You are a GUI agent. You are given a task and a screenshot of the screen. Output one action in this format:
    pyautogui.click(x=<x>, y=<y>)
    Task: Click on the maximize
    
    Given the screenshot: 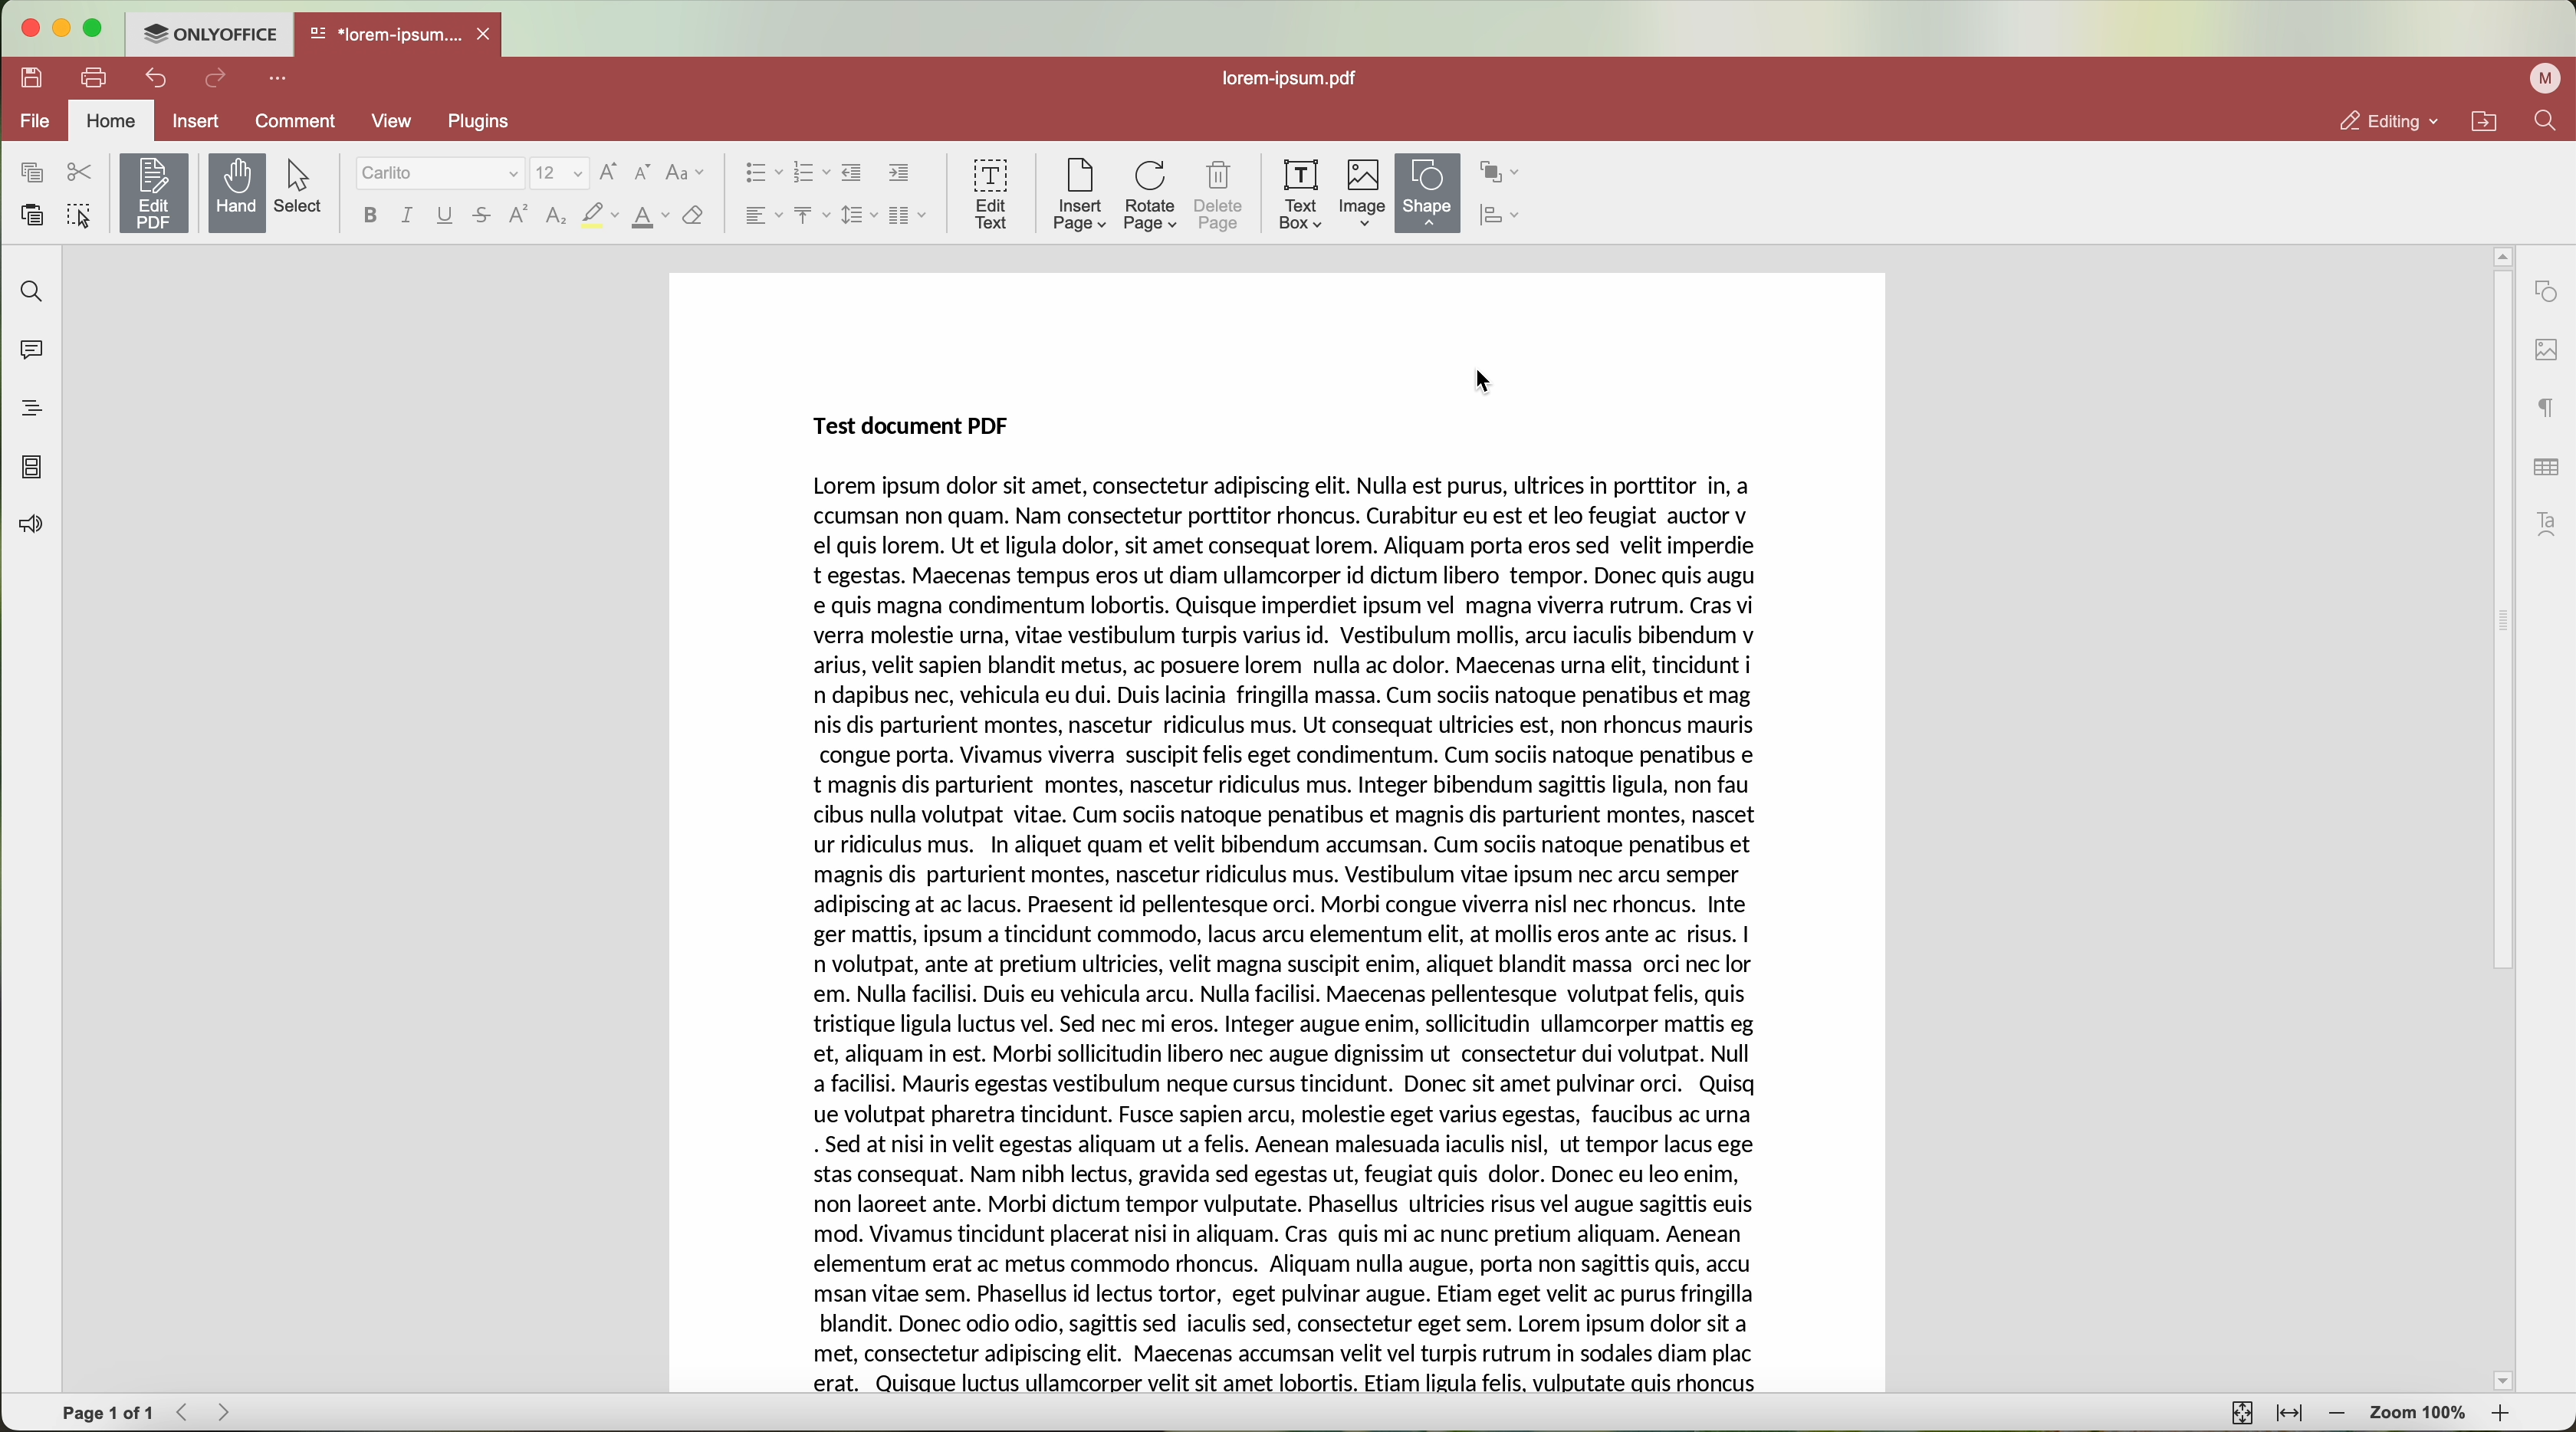 What is the action you would take?
    pyautogui.click(x=95, y=31)
    